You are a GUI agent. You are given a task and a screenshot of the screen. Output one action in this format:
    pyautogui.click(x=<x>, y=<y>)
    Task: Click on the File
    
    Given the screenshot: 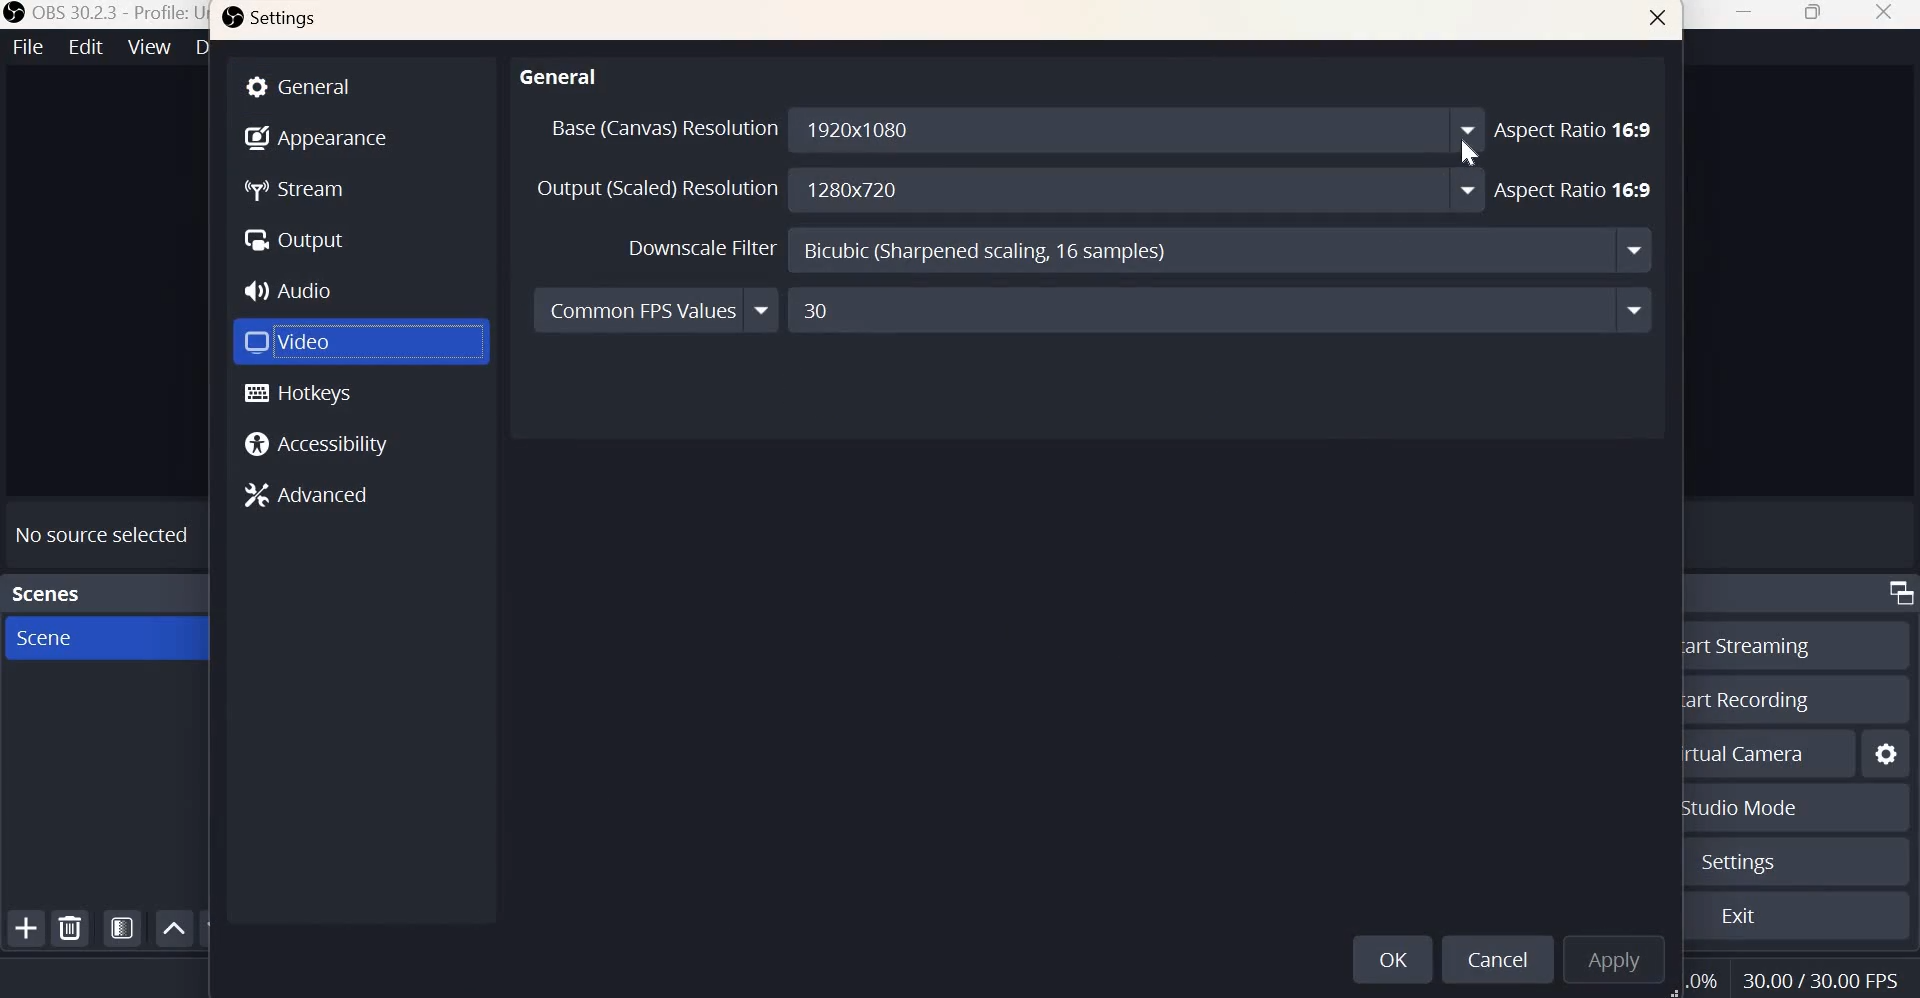 What is the action you would take?
    pyautogui.click(x=26, y=47)
    